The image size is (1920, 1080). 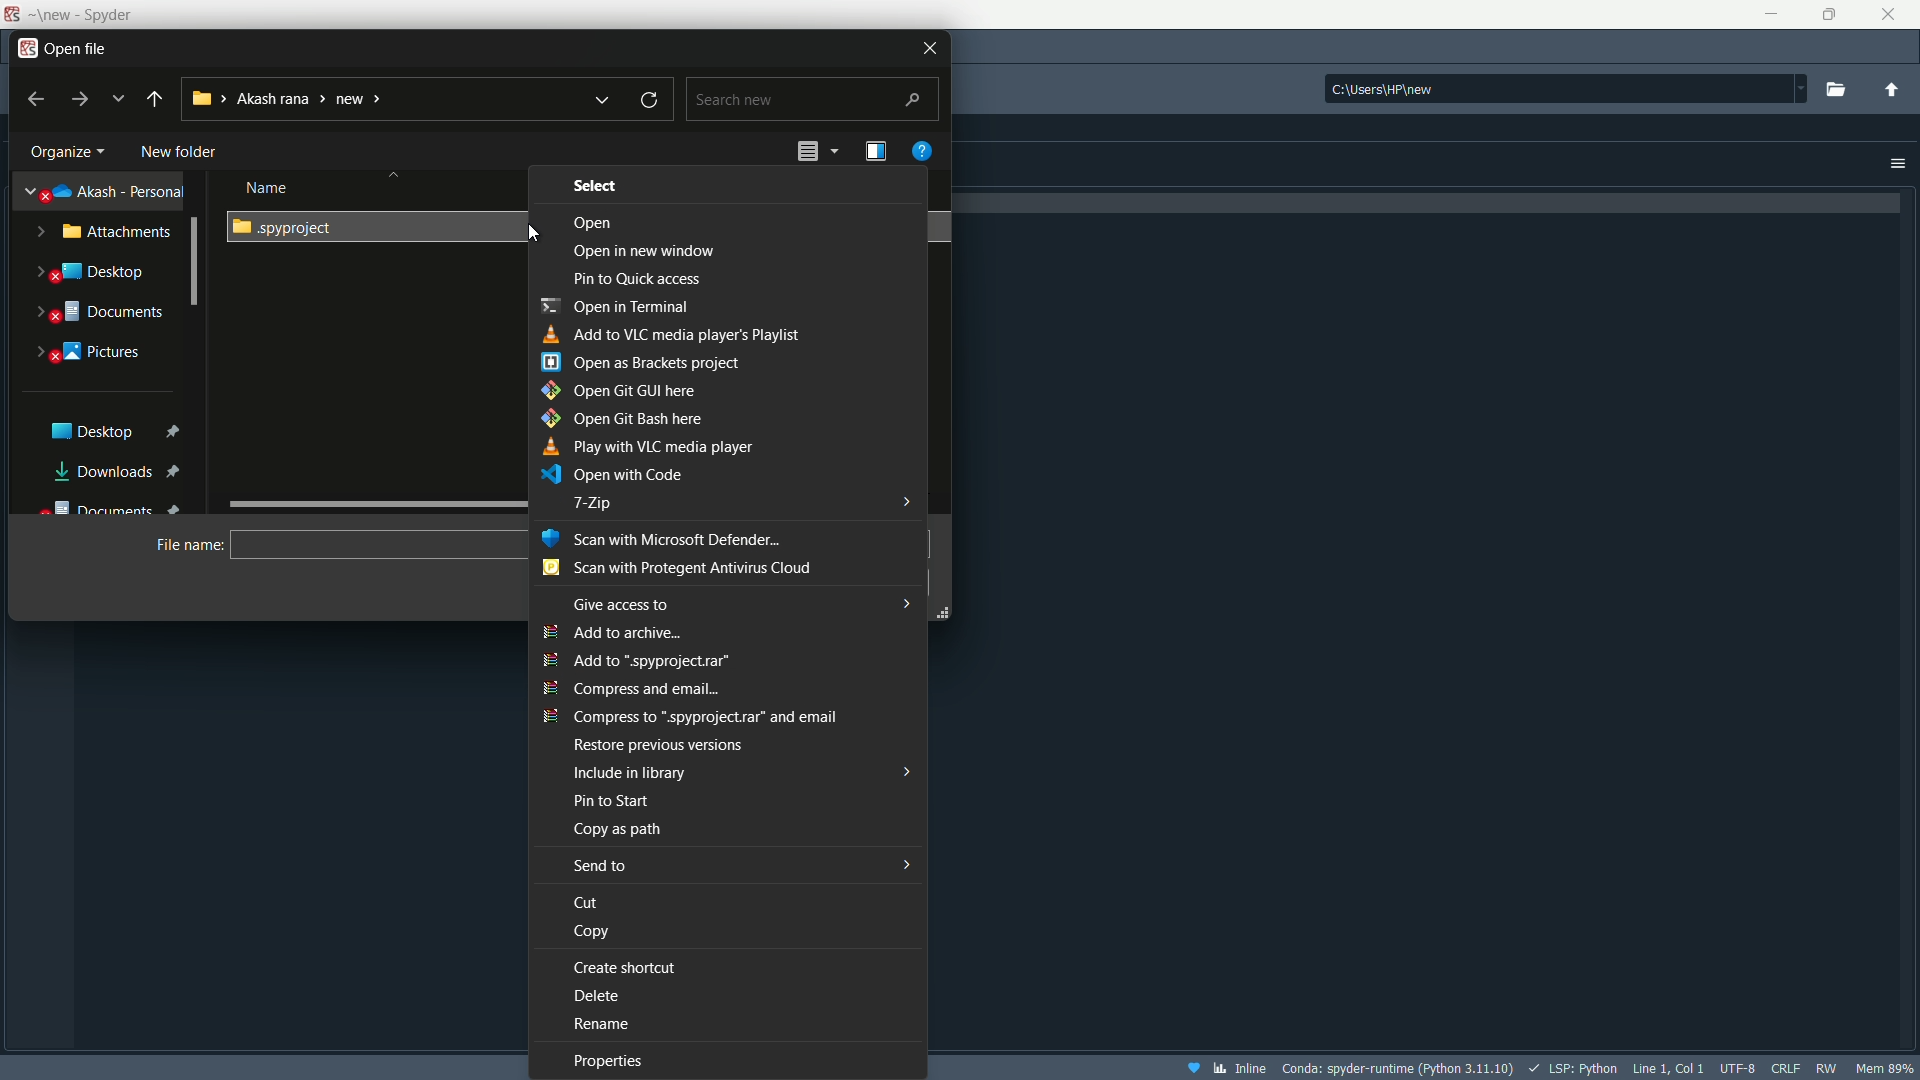 I want to click on memory usage, so click(x=1884, y=1069).